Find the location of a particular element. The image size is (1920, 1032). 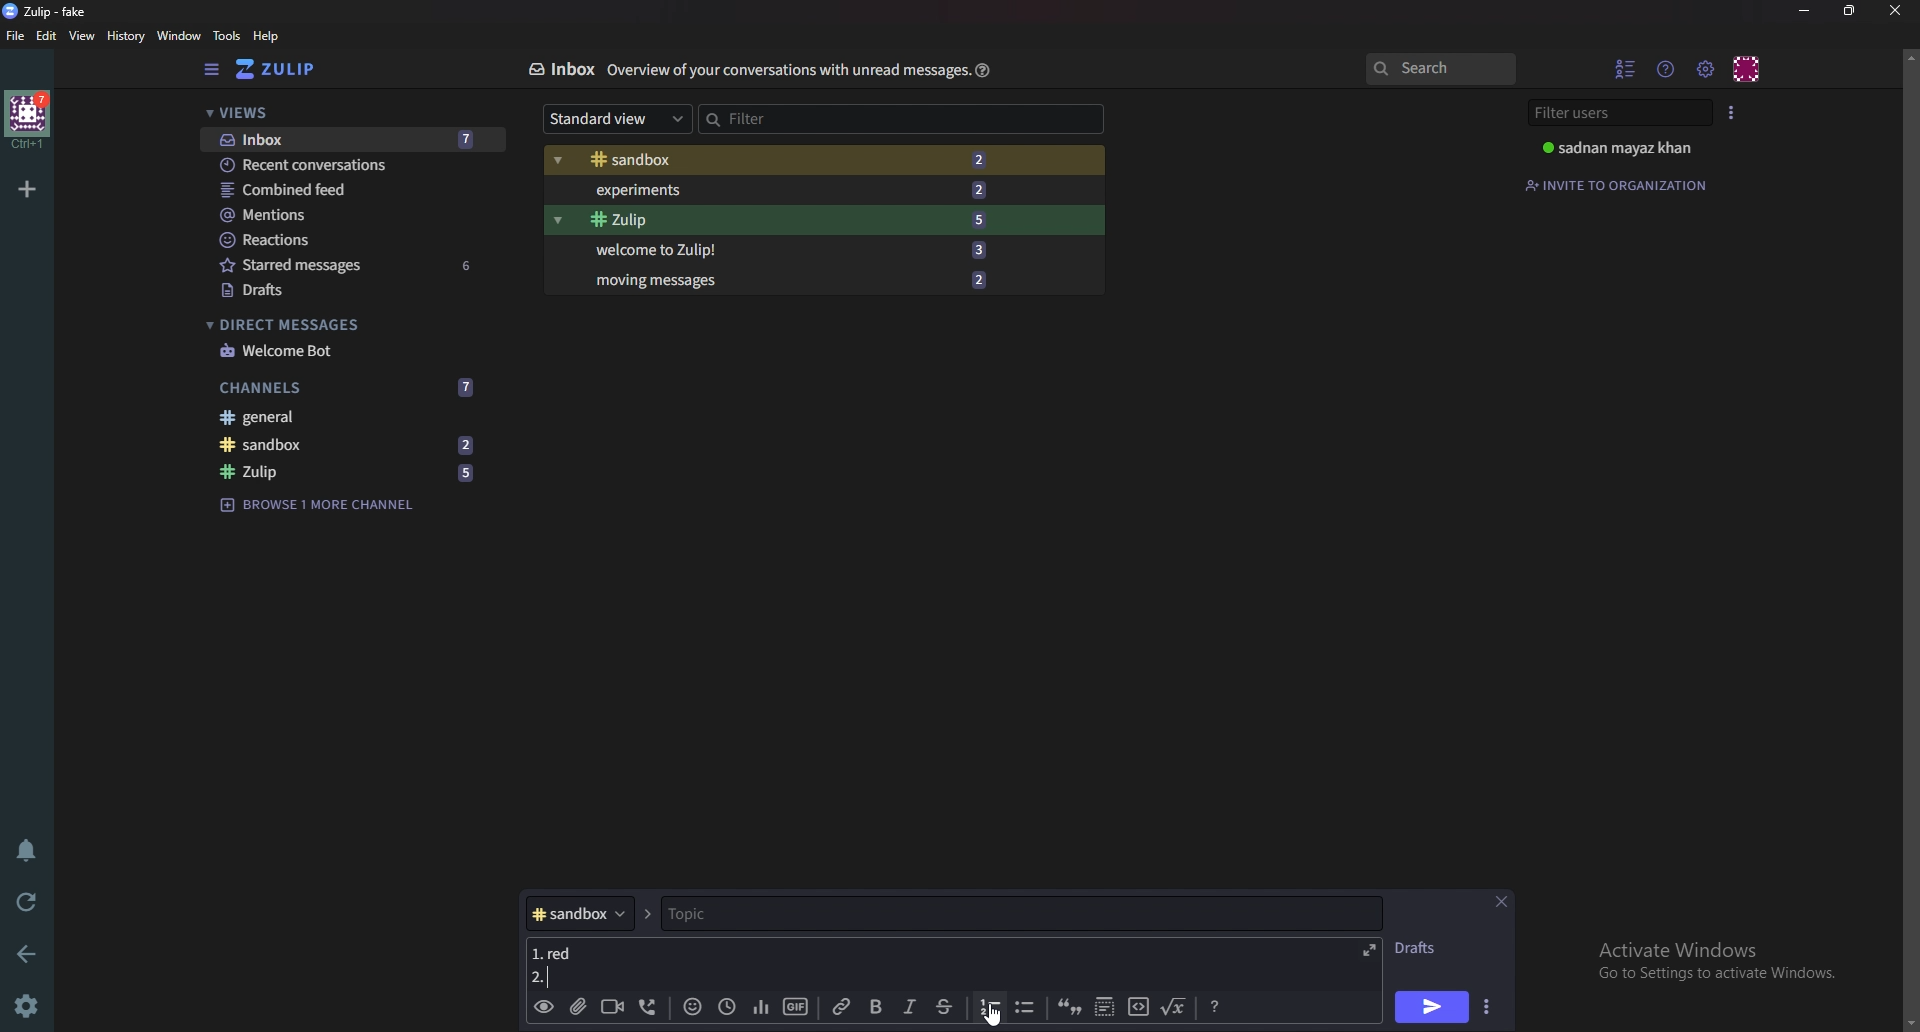

Moving messages is located at coordinates (788, 279).